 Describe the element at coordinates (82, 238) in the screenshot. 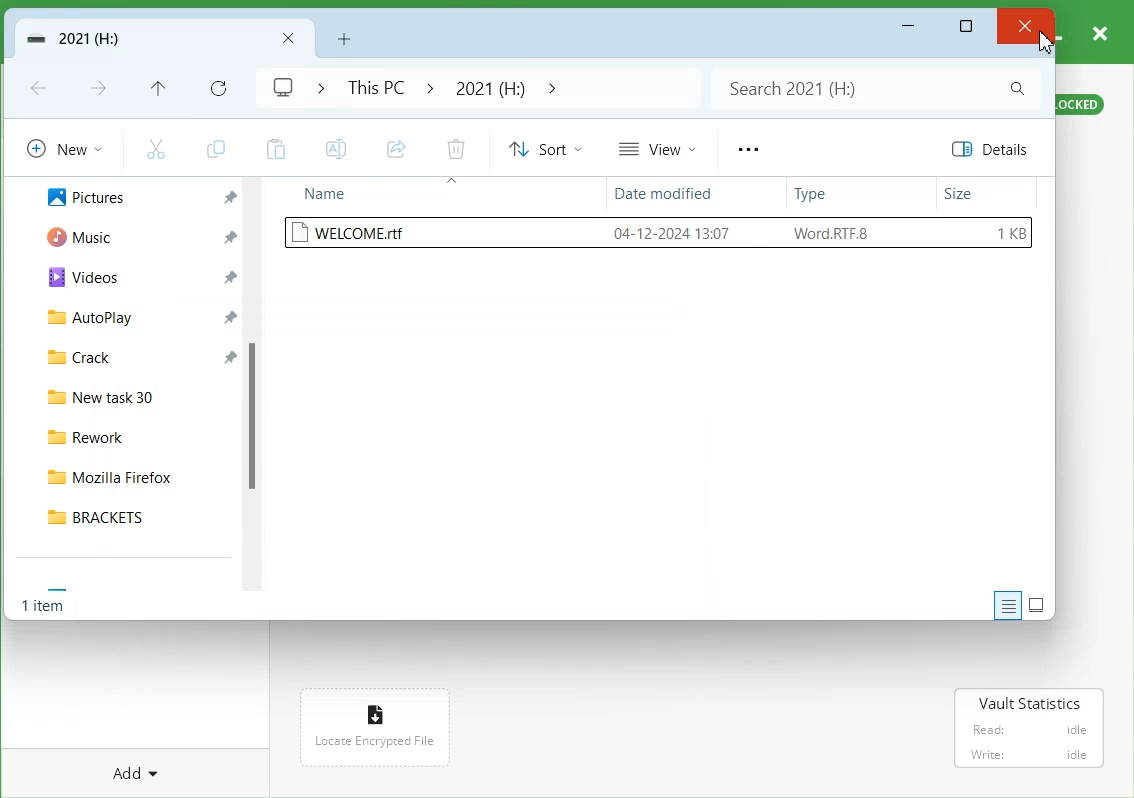

I see `Music` at that location.